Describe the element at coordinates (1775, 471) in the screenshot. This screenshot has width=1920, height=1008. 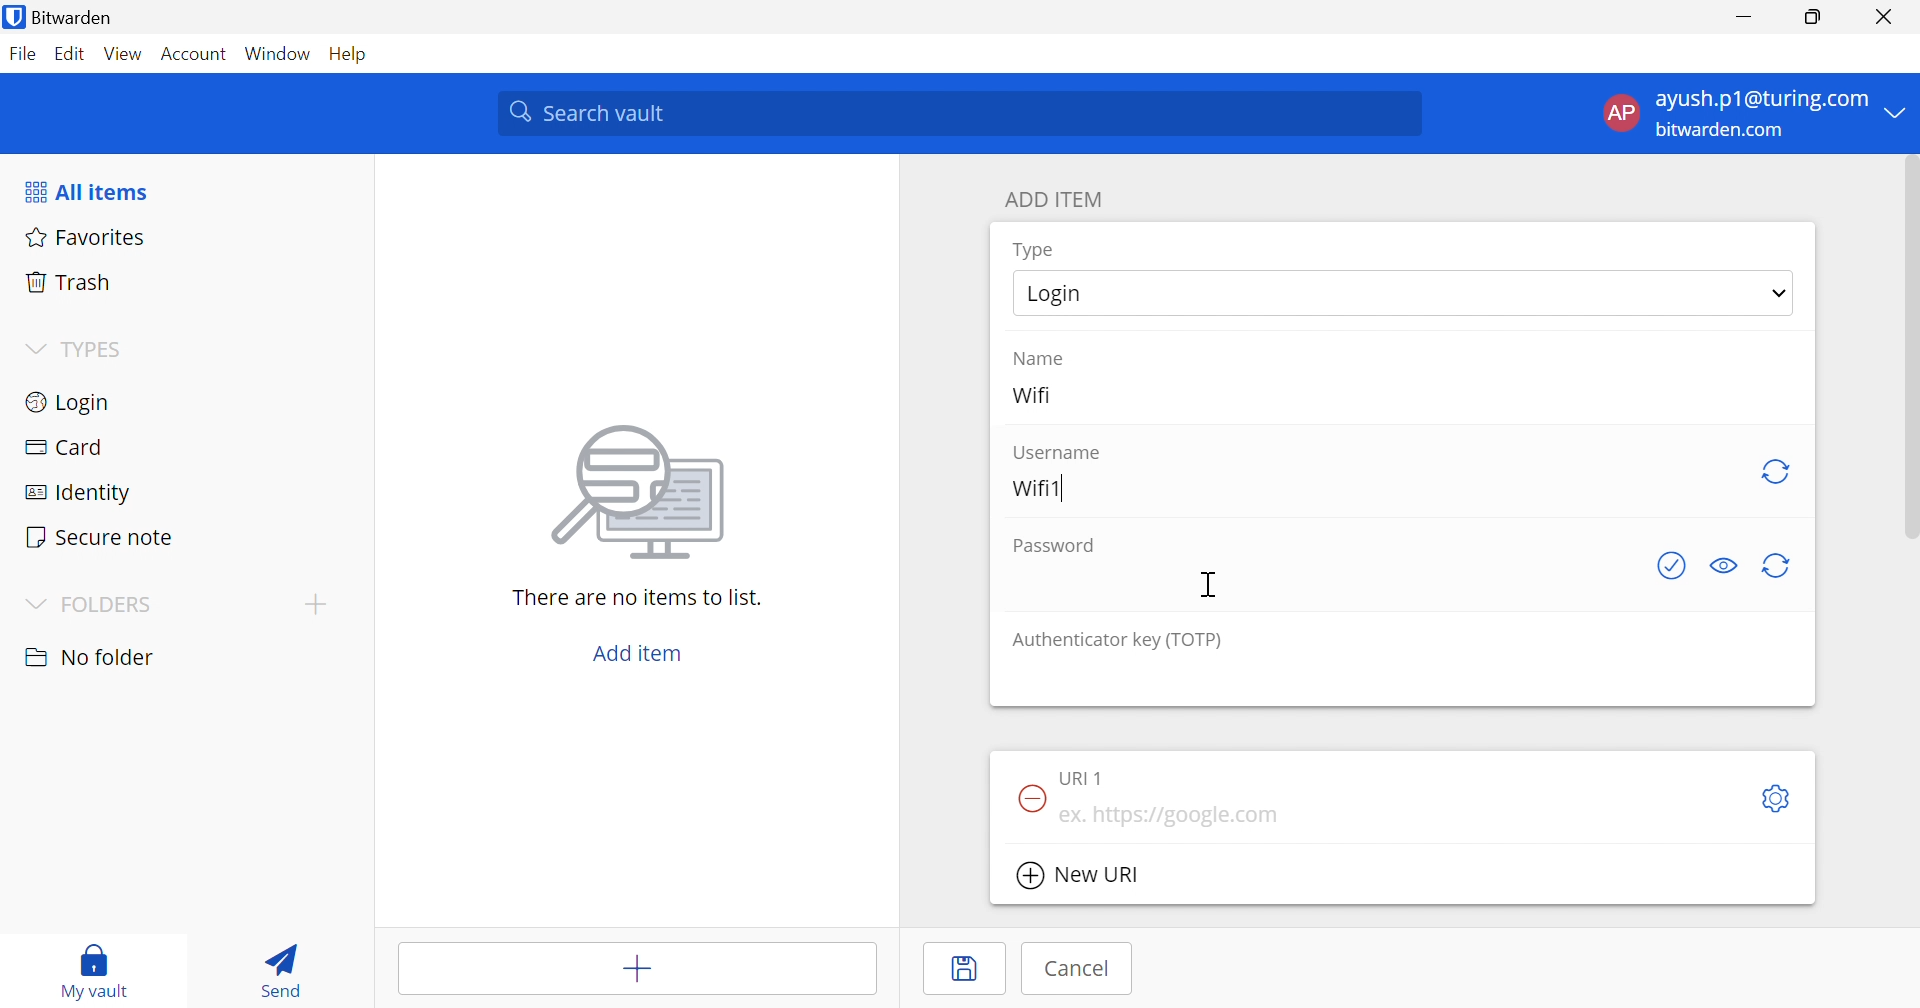
I see `Regenerate username` at that location.